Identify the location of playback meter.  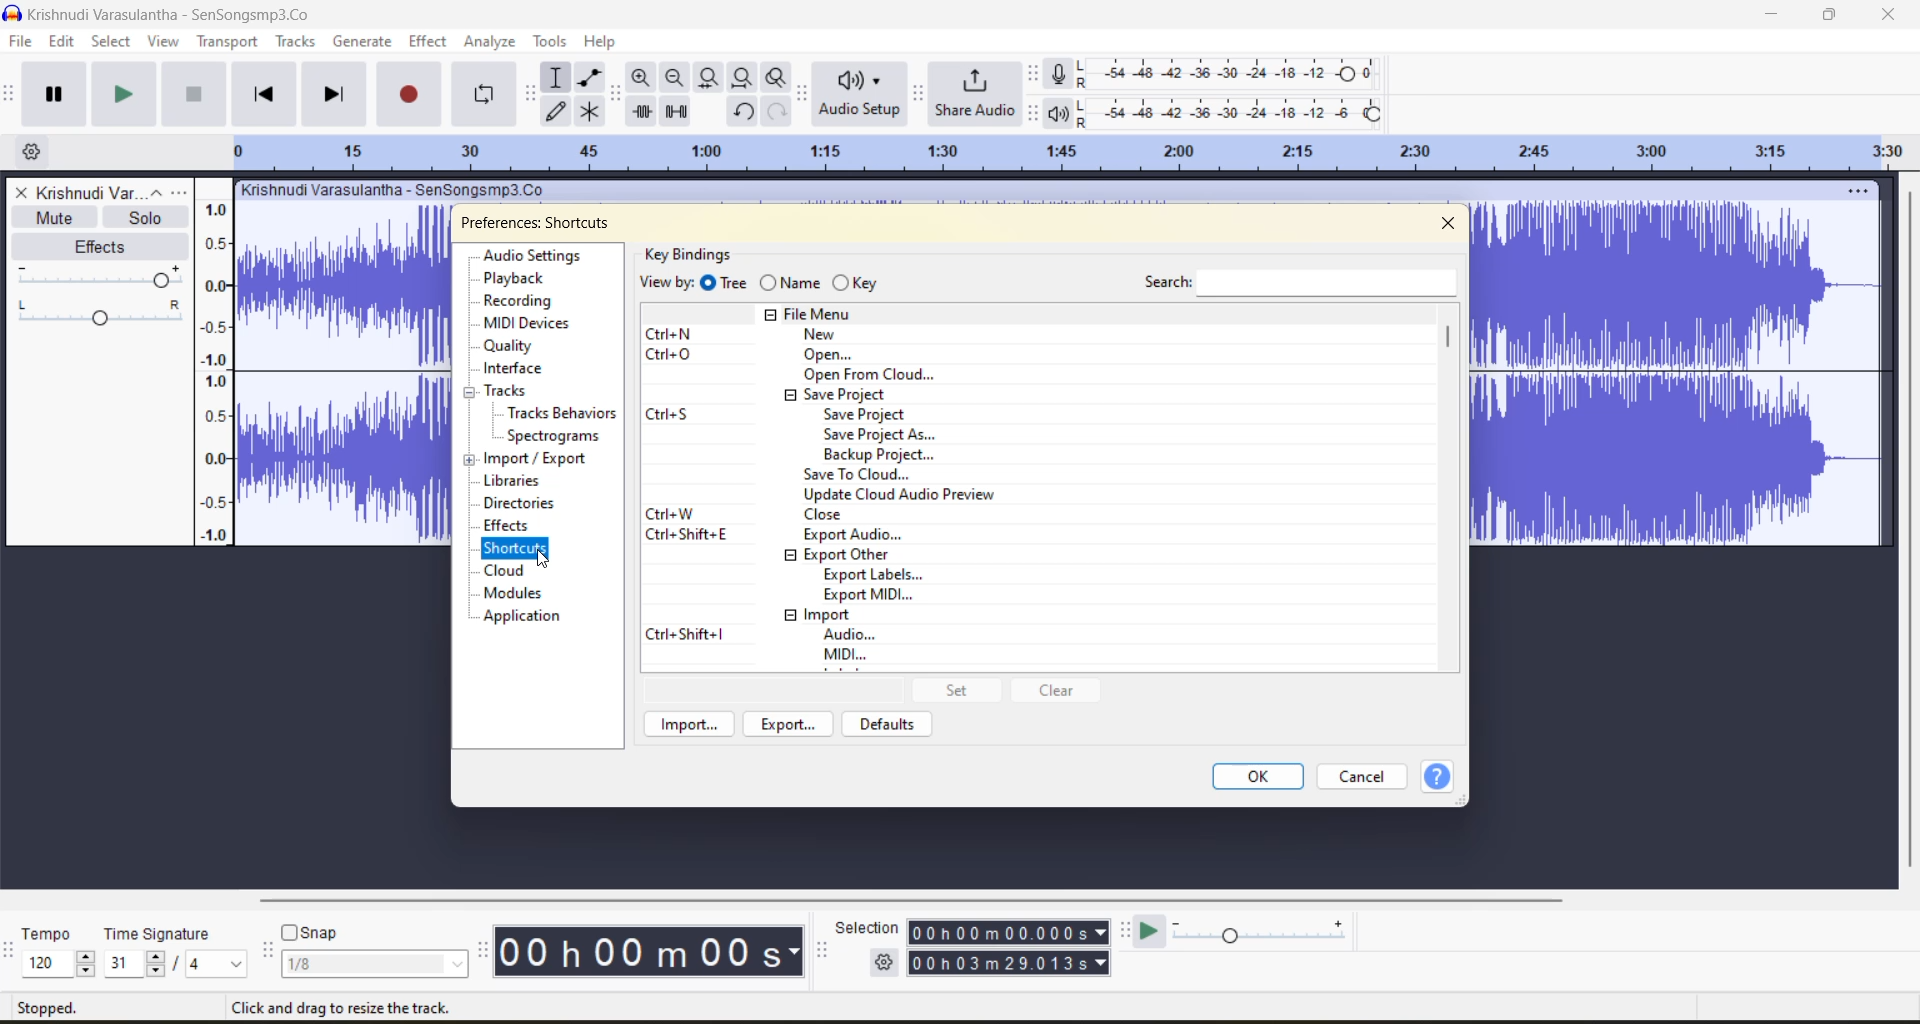
(1060, 112).